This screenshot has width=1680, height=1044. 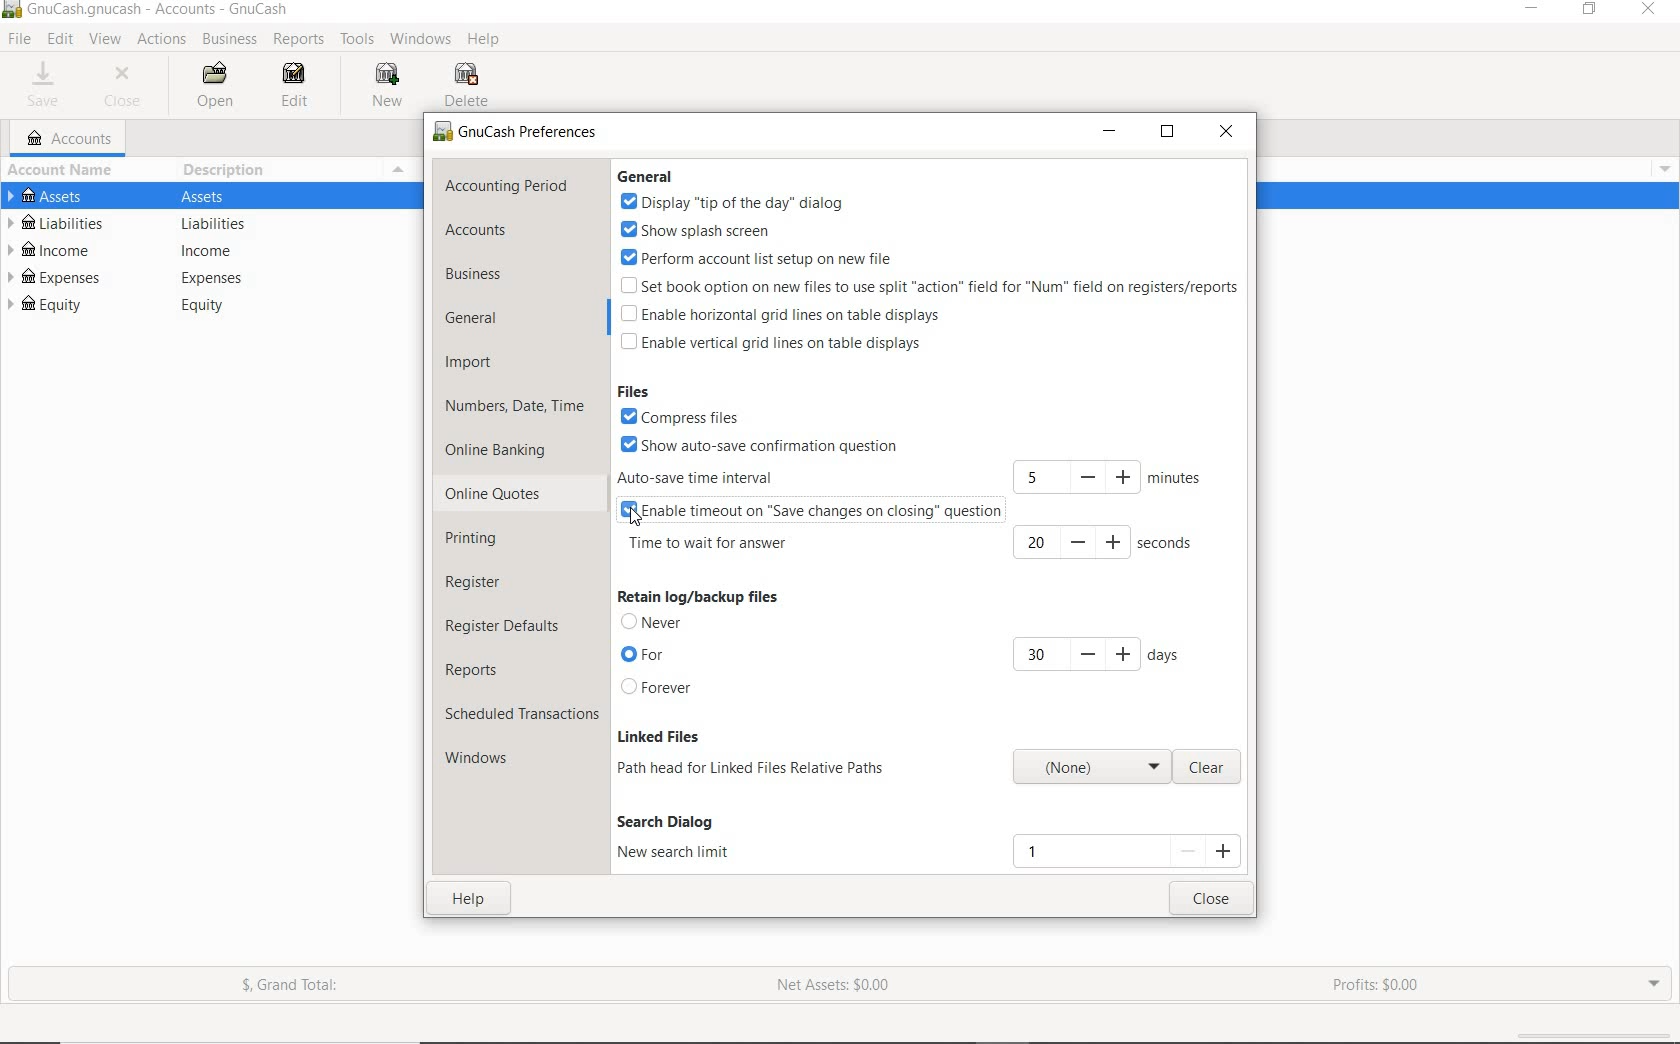 I want to click on HELP, so click(x=485, y=41).